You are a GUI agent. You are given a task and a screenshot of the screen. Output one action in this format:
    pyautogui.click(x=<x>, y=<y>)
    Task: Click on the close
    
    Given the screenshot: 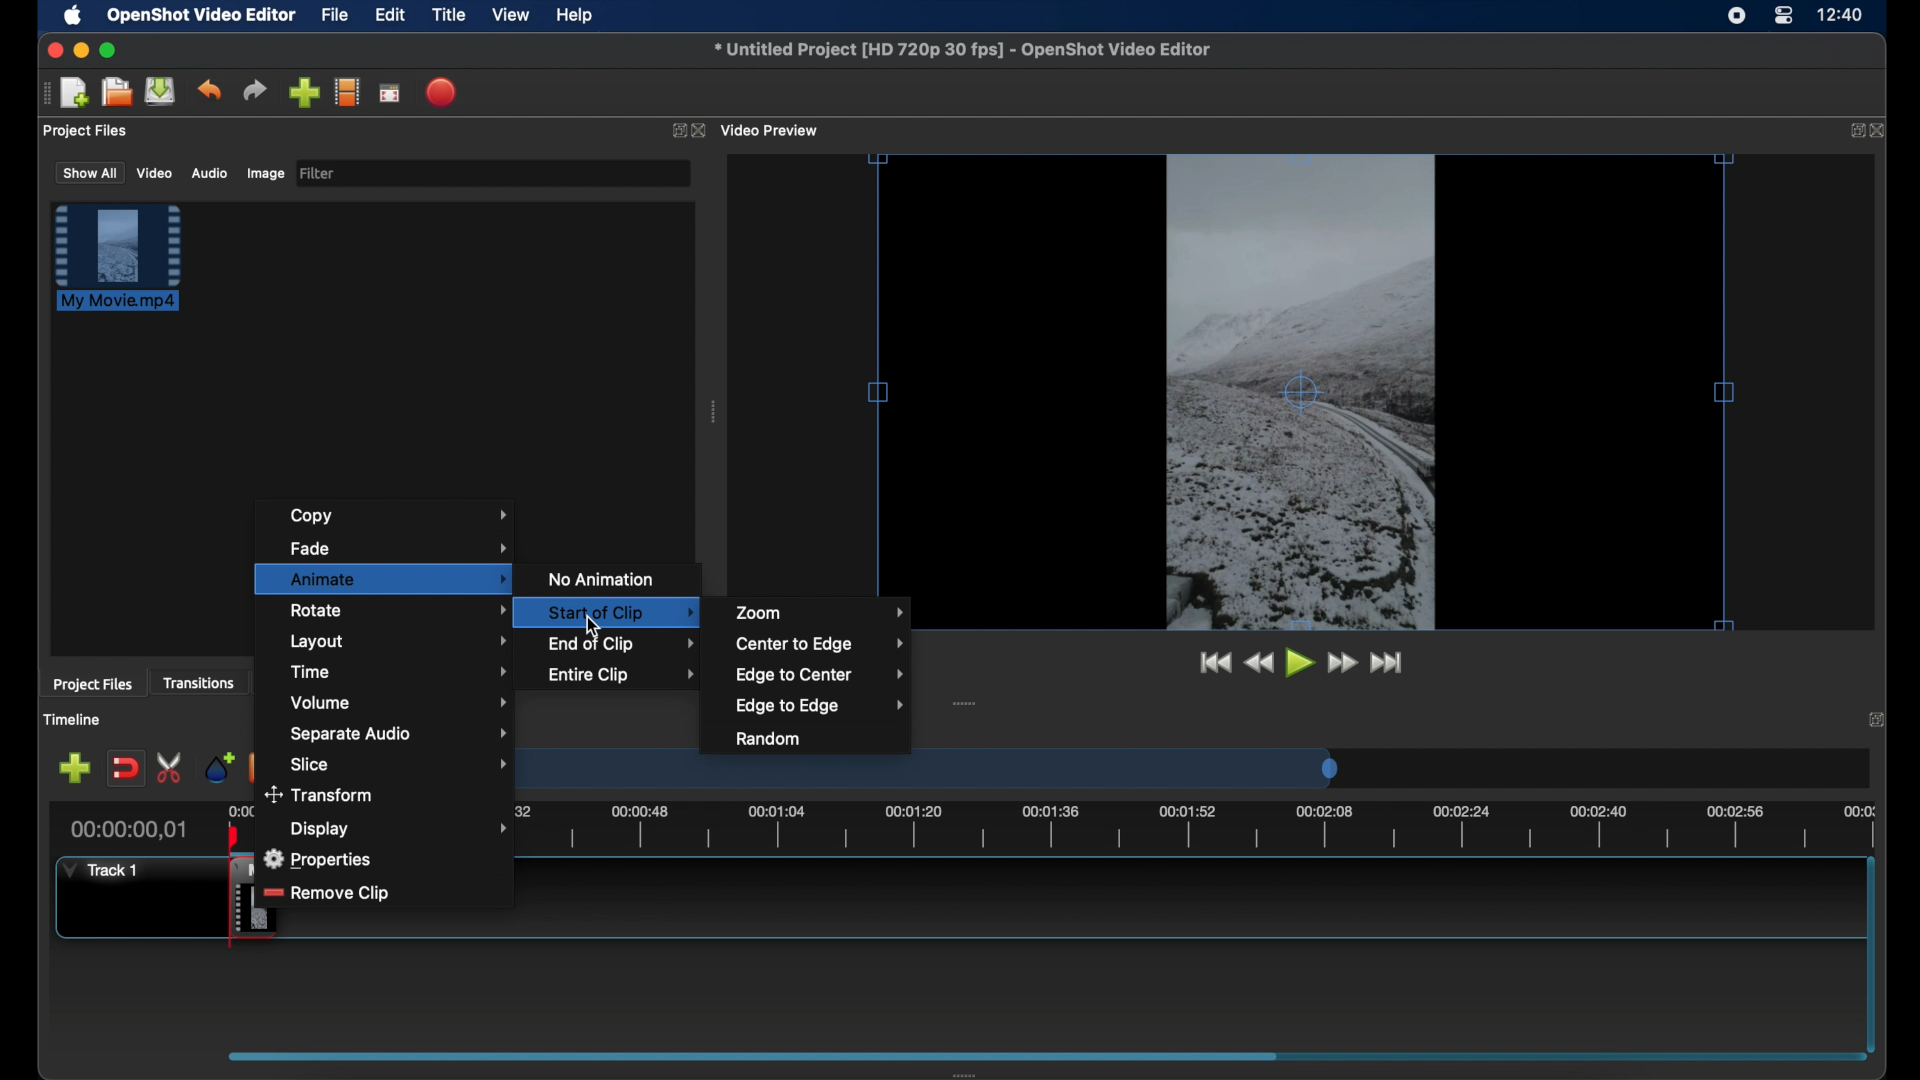 What is the action you would take?
    pyautogui.click(x=1881, y=132)
    